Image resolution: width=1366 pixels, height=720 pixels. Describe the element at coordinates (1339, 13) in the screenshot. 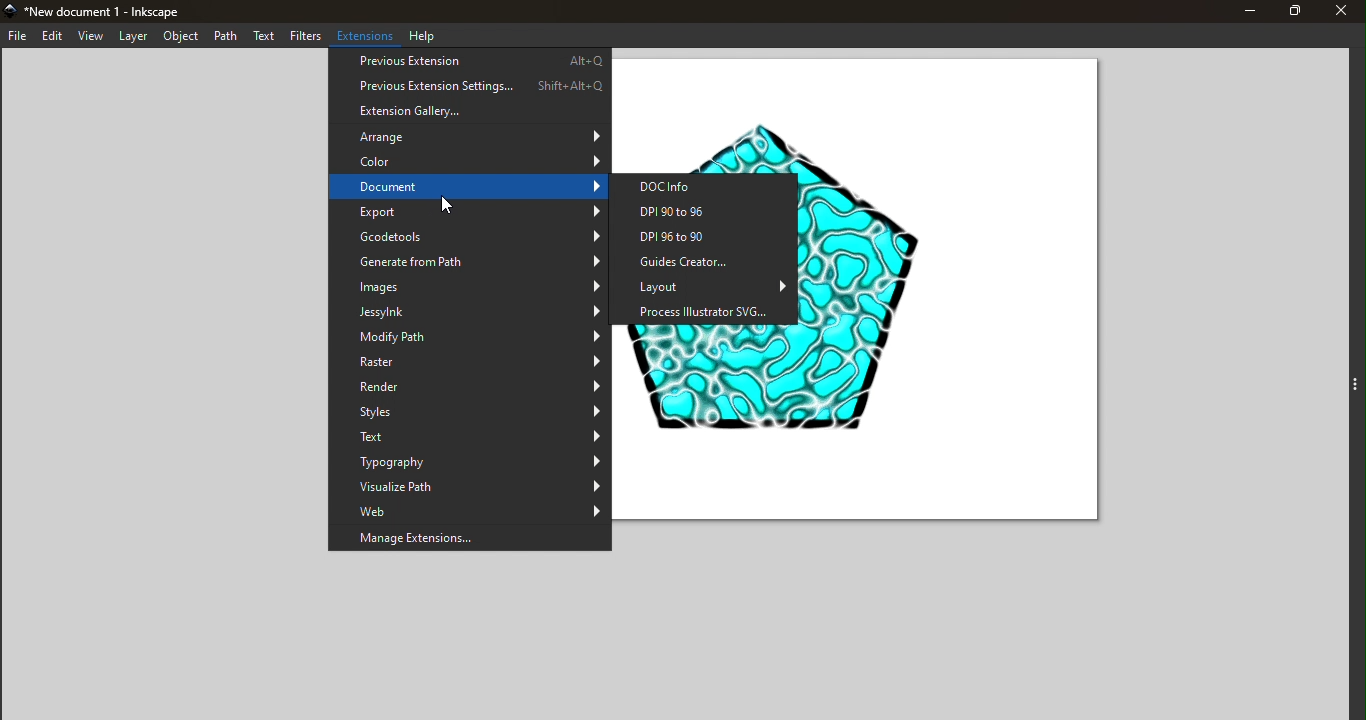

I see `Close` at that location.